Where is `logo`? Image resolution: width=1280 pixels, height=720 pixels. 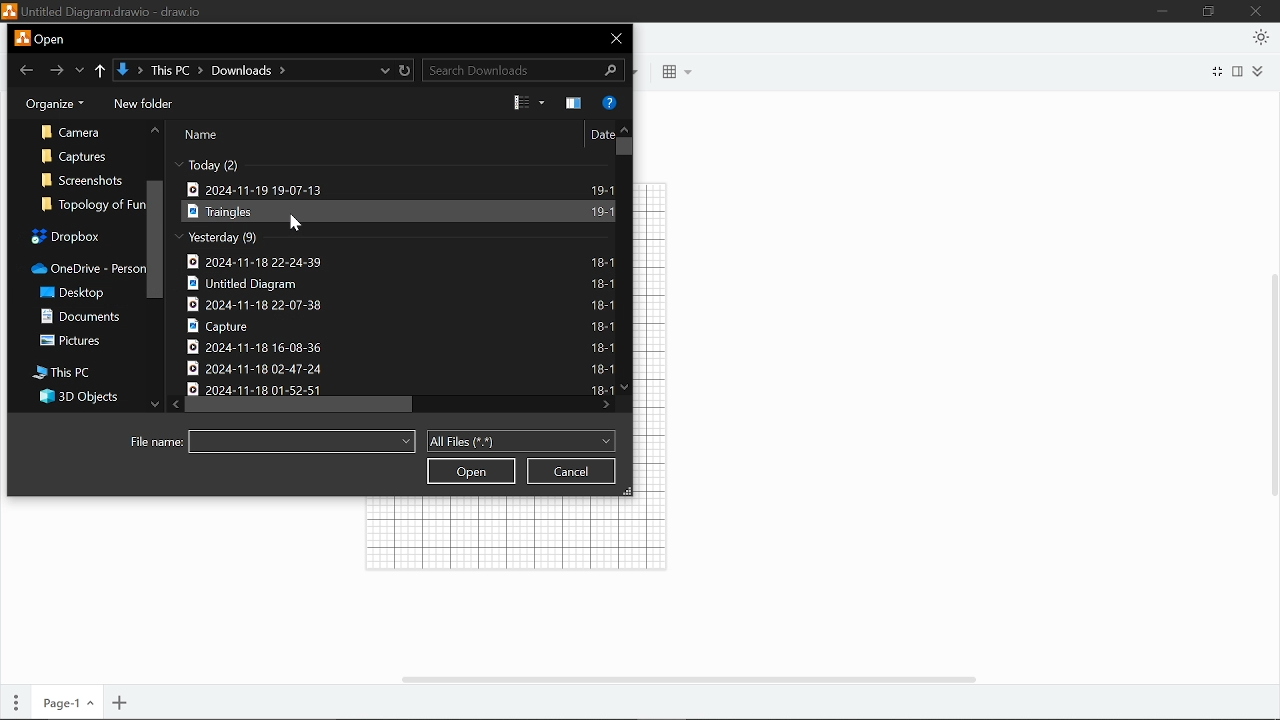 logo is located at coordinates (10, 13).